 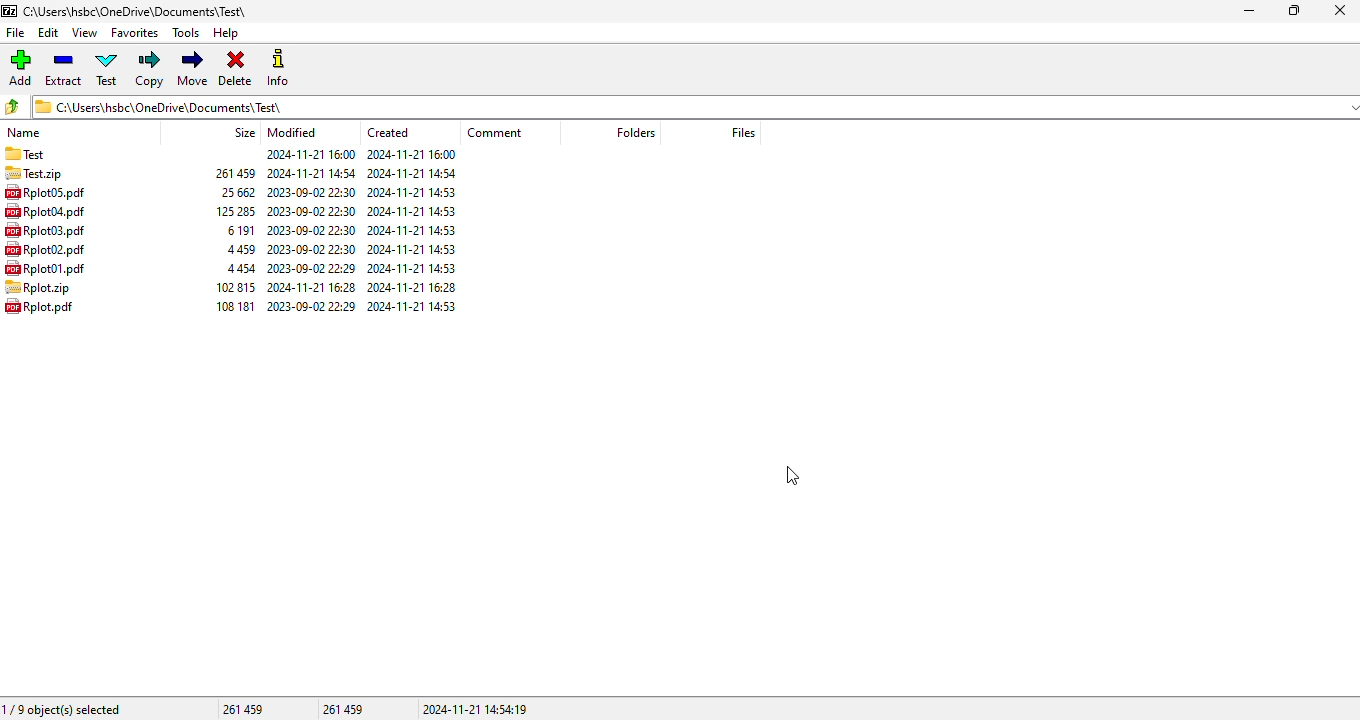 What do you see at coordinates (343, 709) in the screenshot?
I see `261 459` at bounding box center [343, 709].